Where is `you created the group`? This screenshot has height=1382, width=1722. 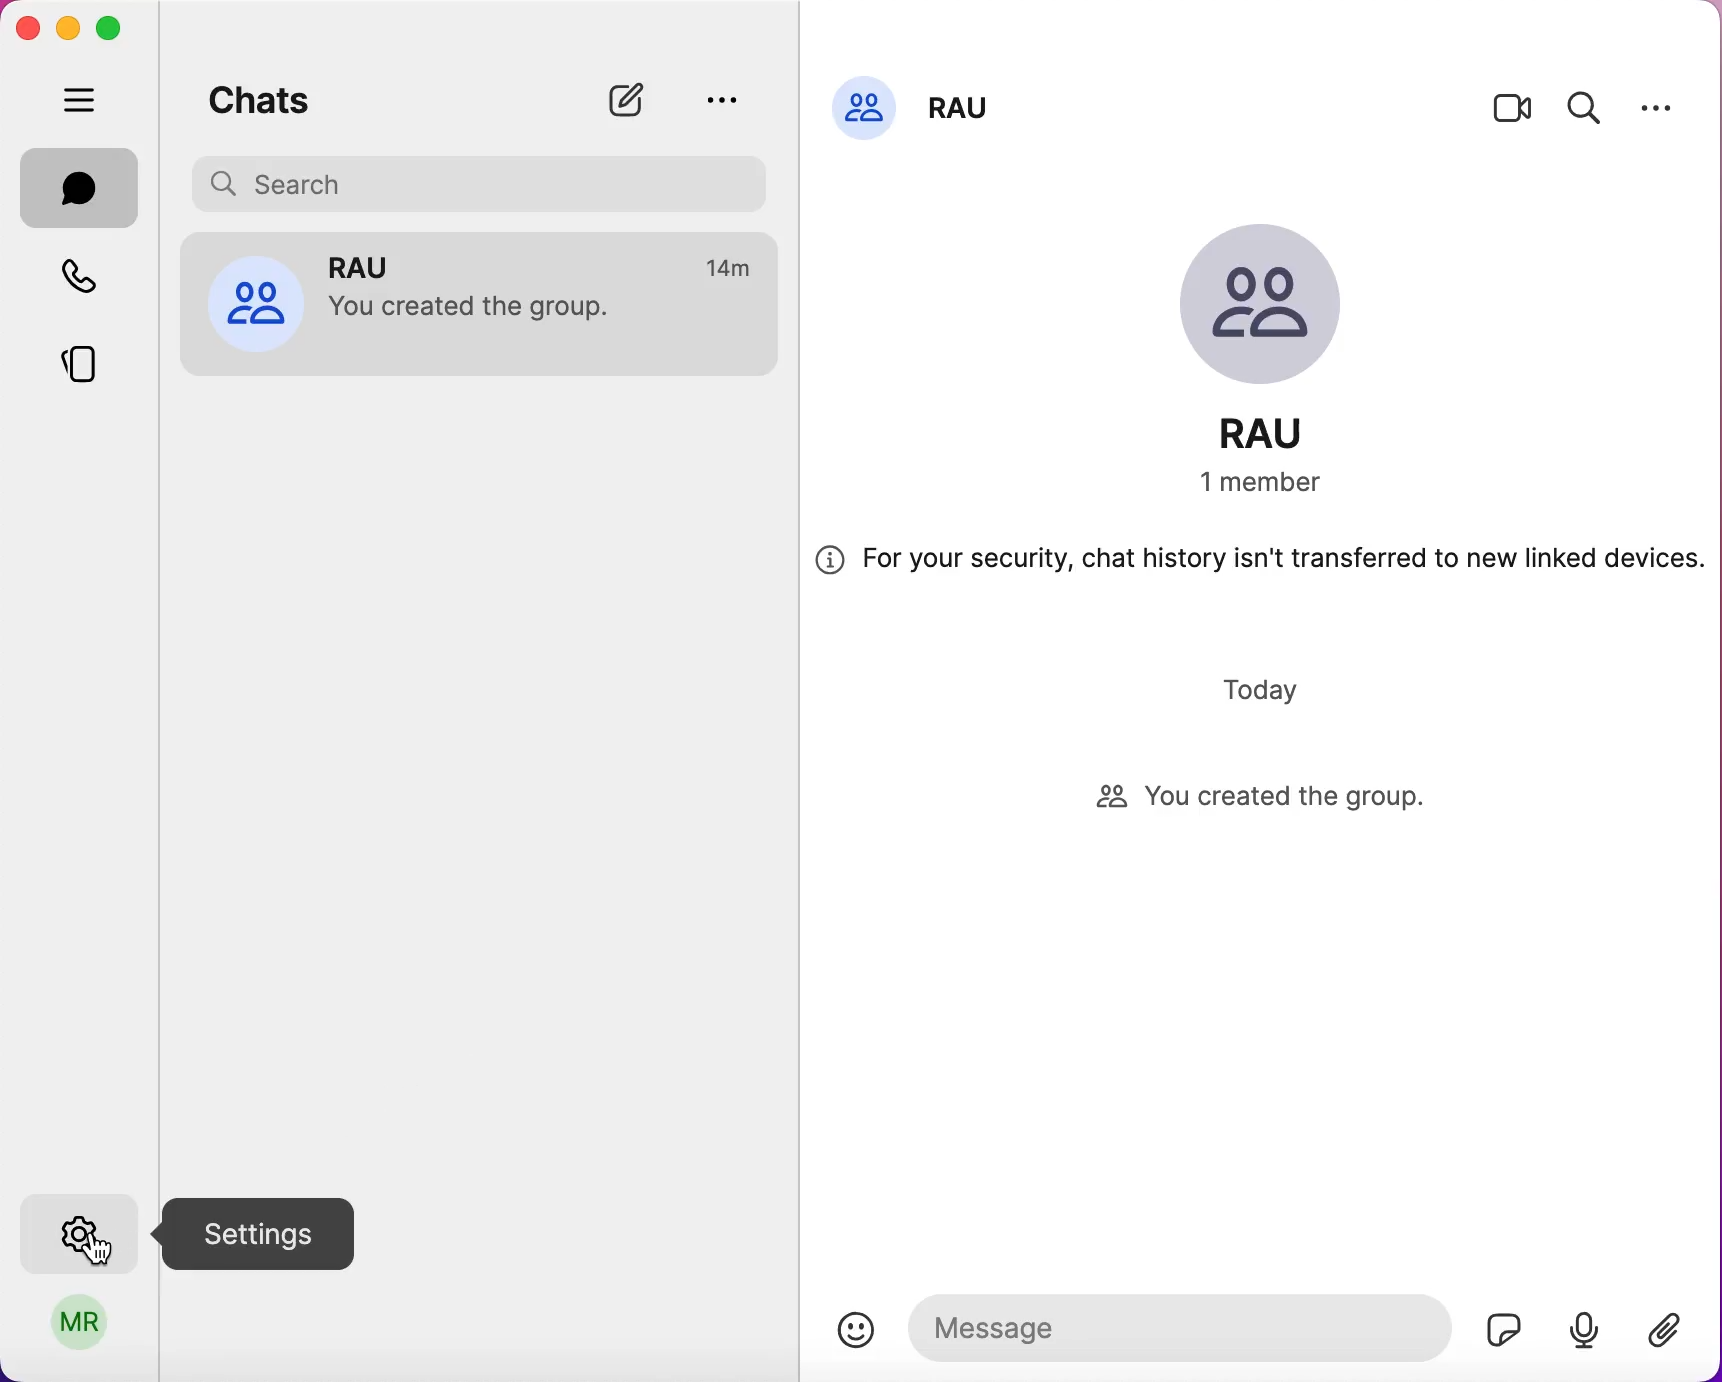 you created the group is located at coordinates (1264, 798).